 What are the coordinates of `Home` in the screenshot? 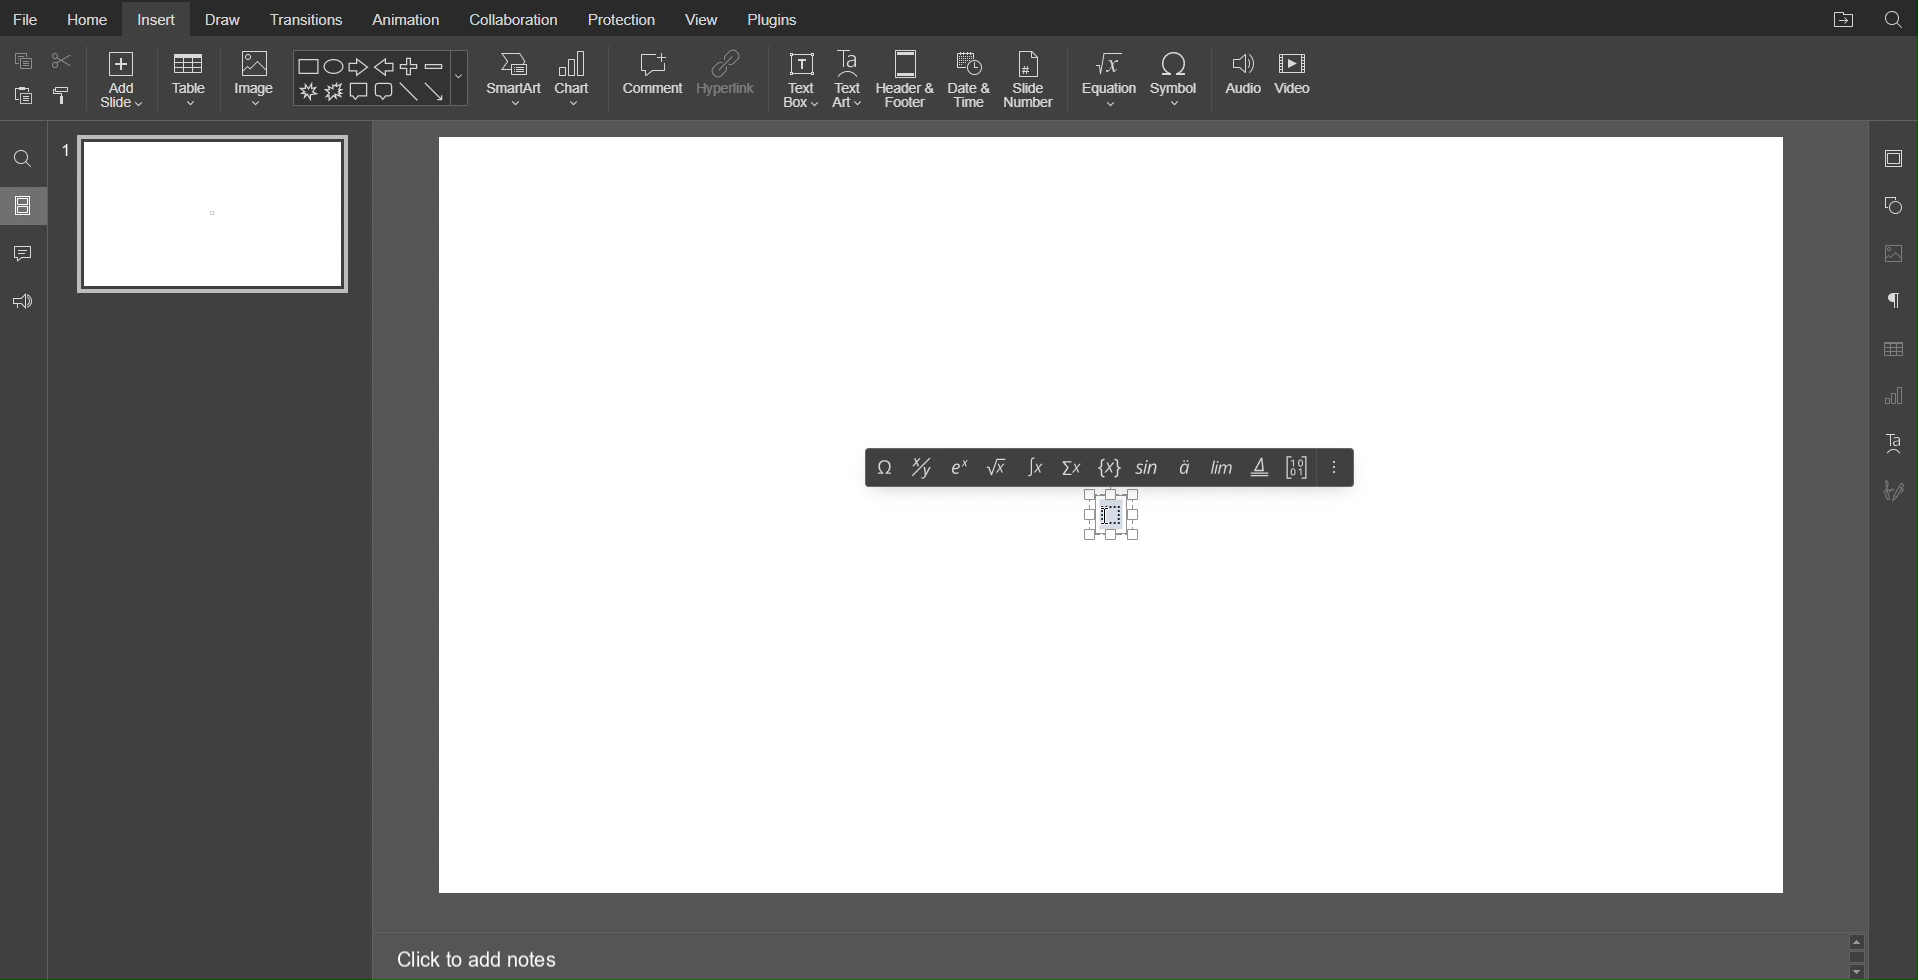 It's located at (89, 20).